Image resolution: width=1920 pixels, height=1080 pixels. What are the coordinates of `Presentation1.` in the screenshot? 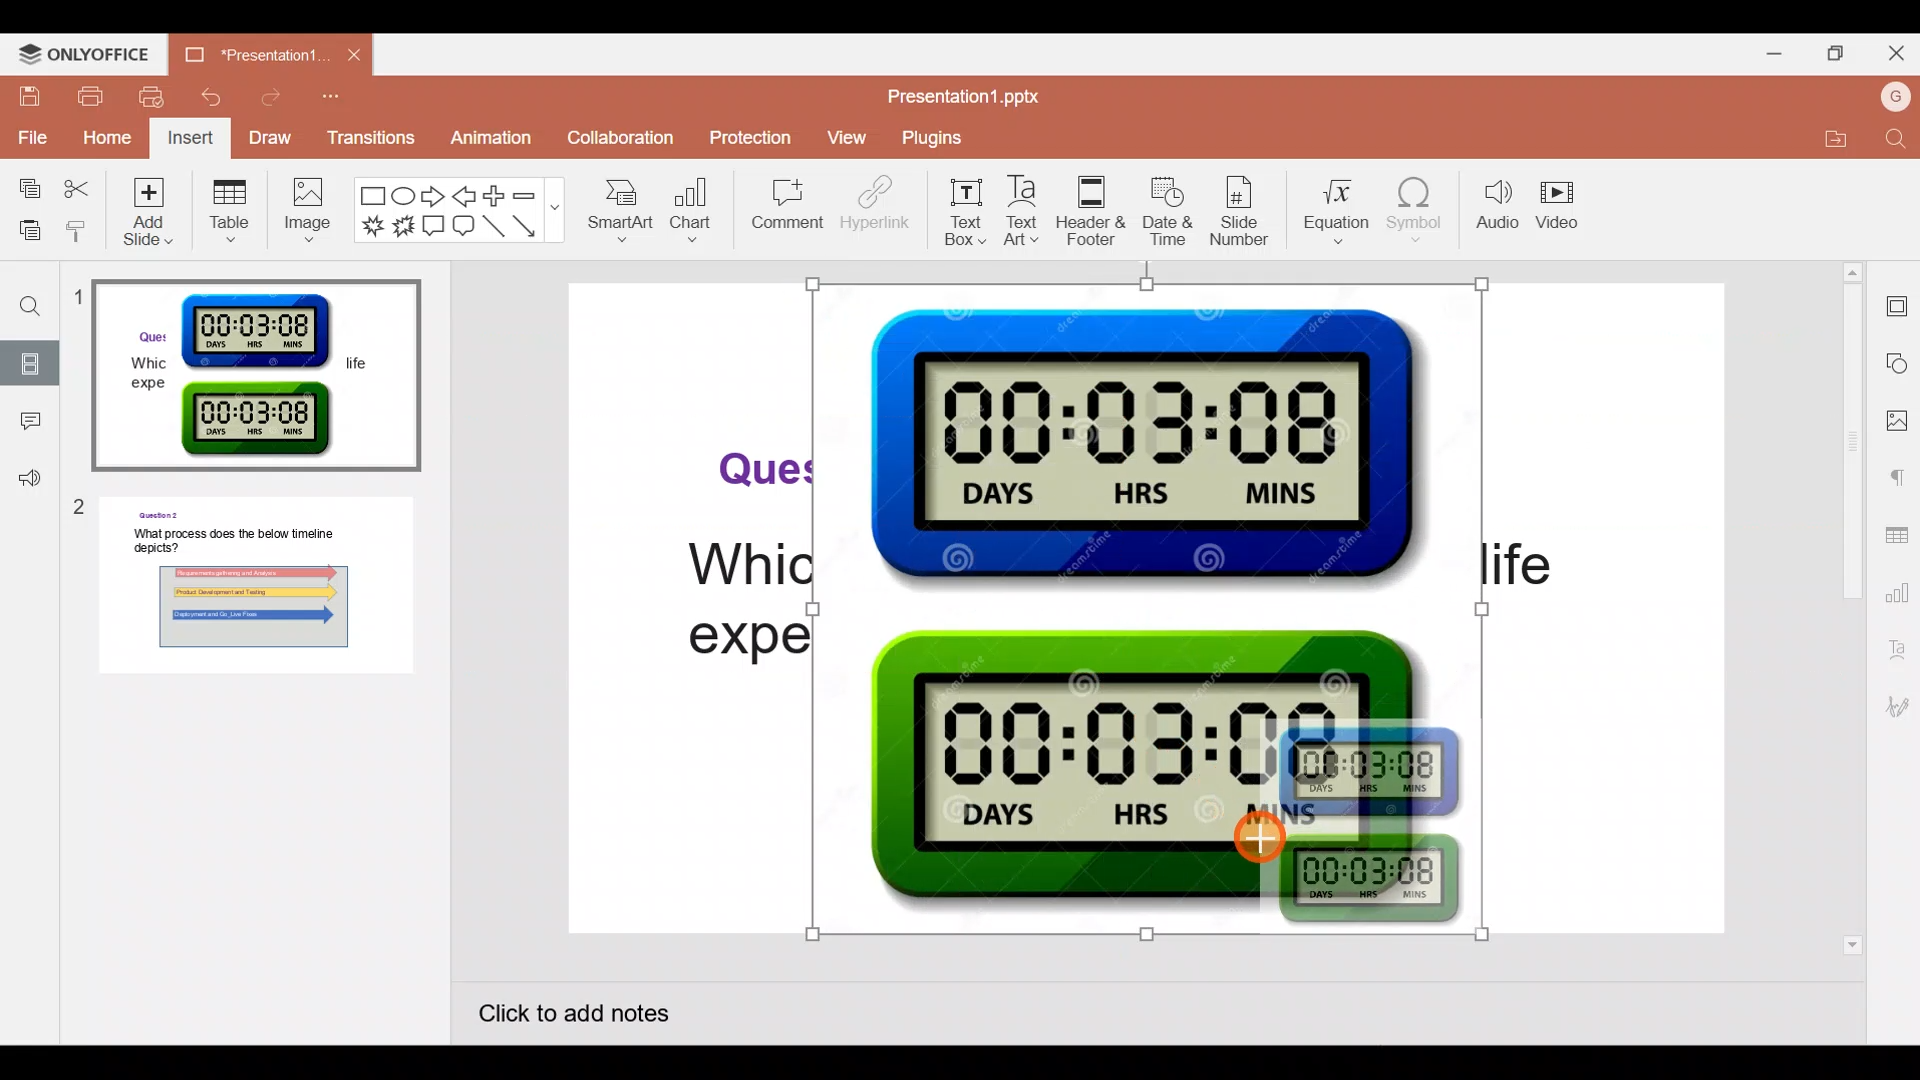 It's located at (251, 53).